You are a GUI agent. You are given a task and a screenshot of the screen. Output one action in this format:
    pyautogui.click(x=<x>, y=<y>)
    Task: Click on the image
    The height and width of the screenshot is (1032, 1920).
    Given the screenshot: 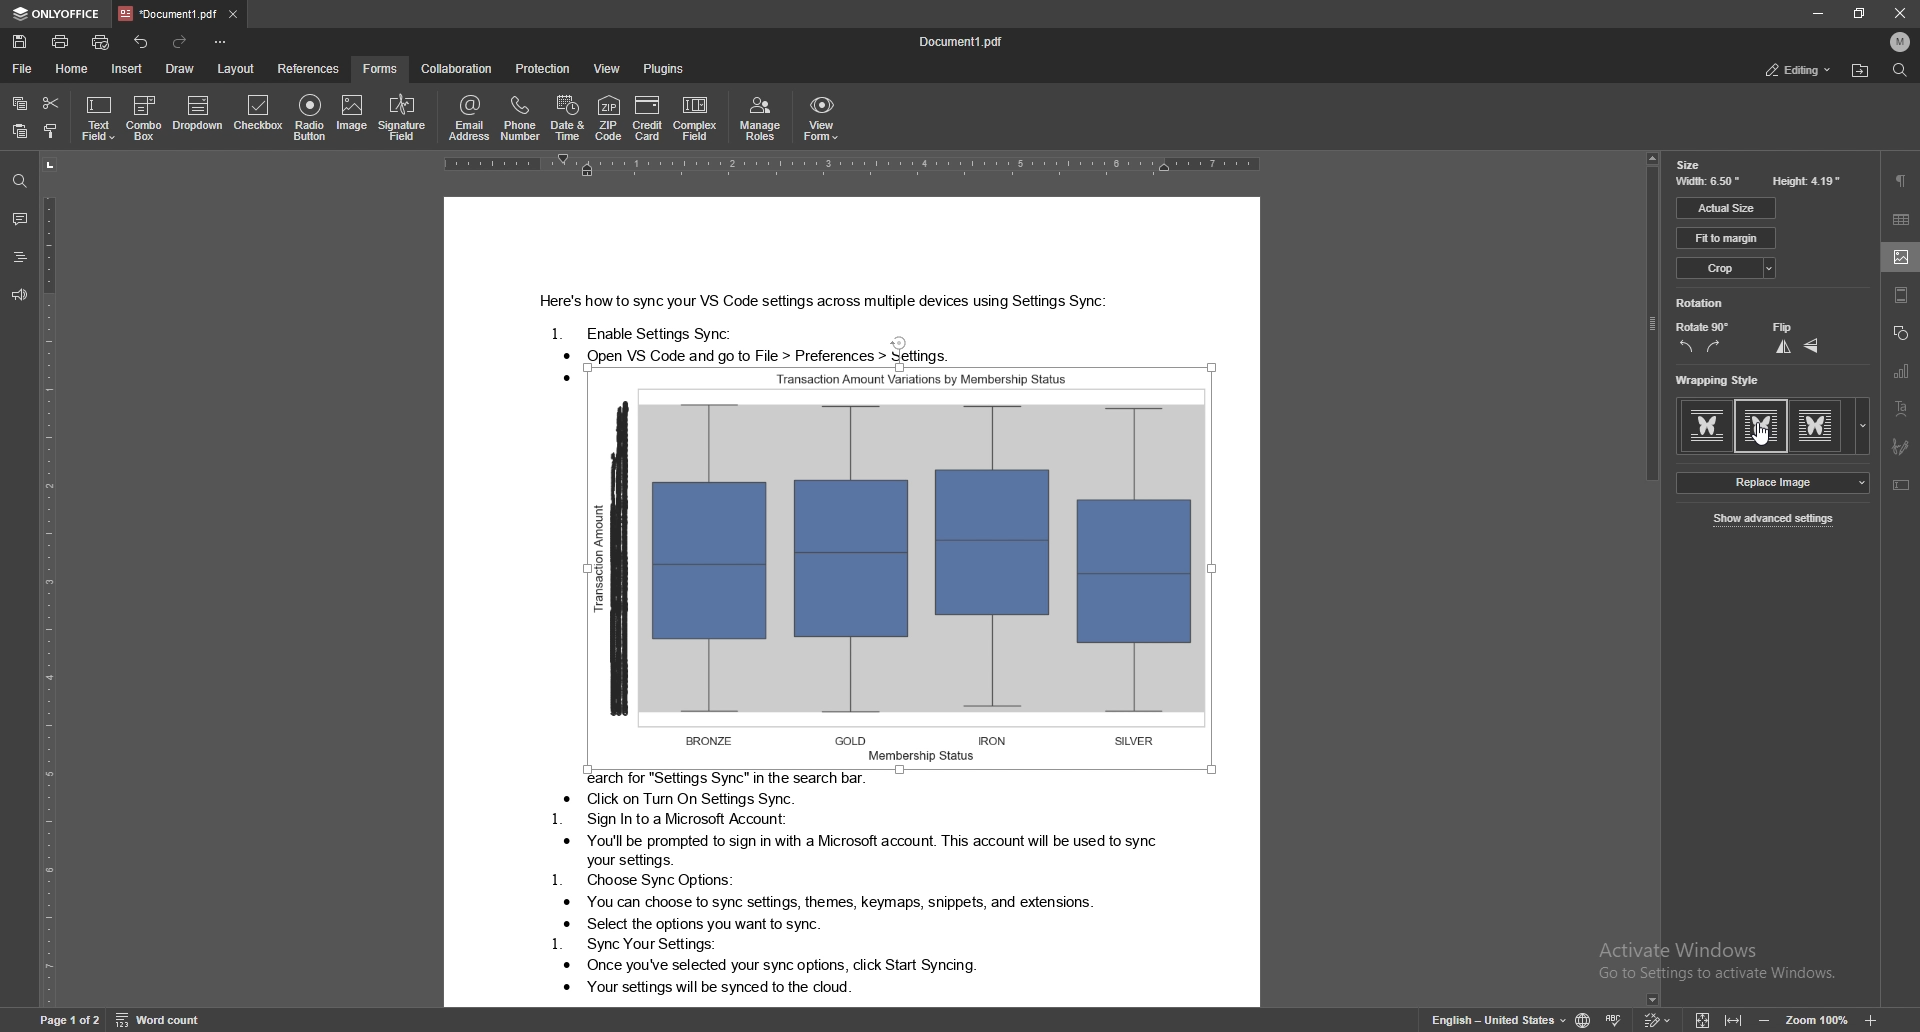 What is the action you would take?
    pyautogui.click(x=351, y=114)
    